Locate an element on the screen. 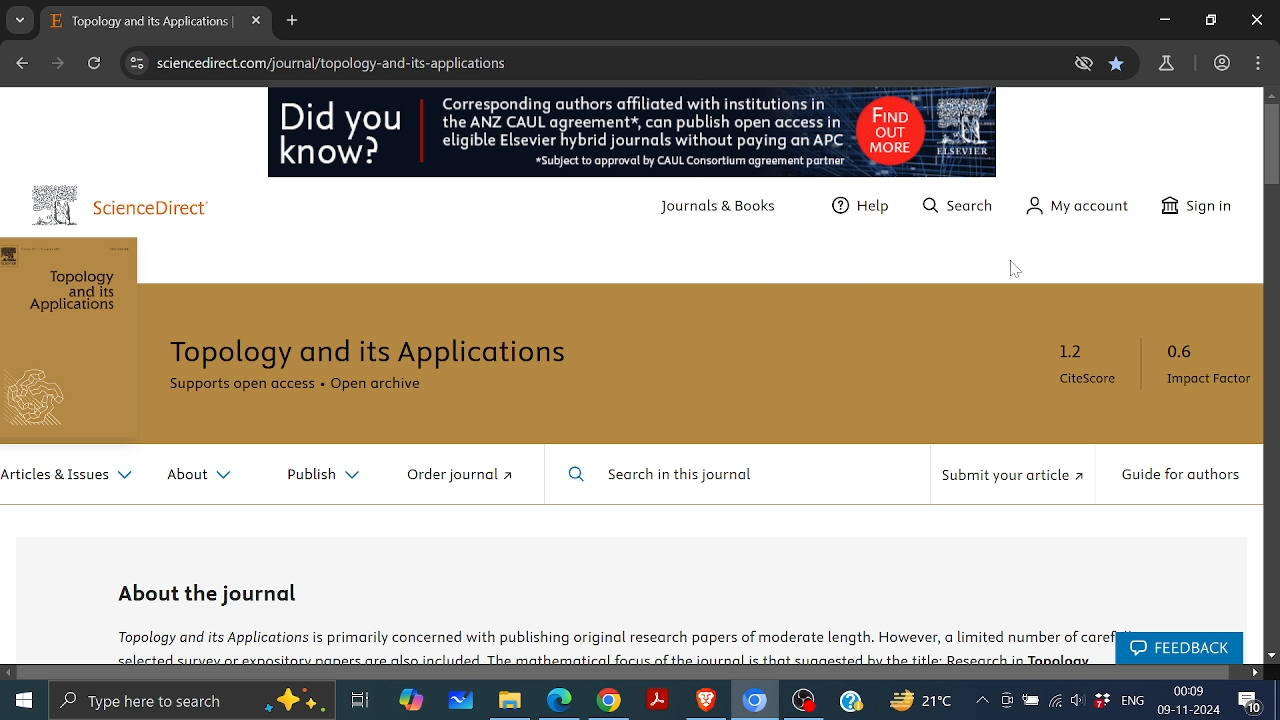  my account is located at coordinates (1080, 207).